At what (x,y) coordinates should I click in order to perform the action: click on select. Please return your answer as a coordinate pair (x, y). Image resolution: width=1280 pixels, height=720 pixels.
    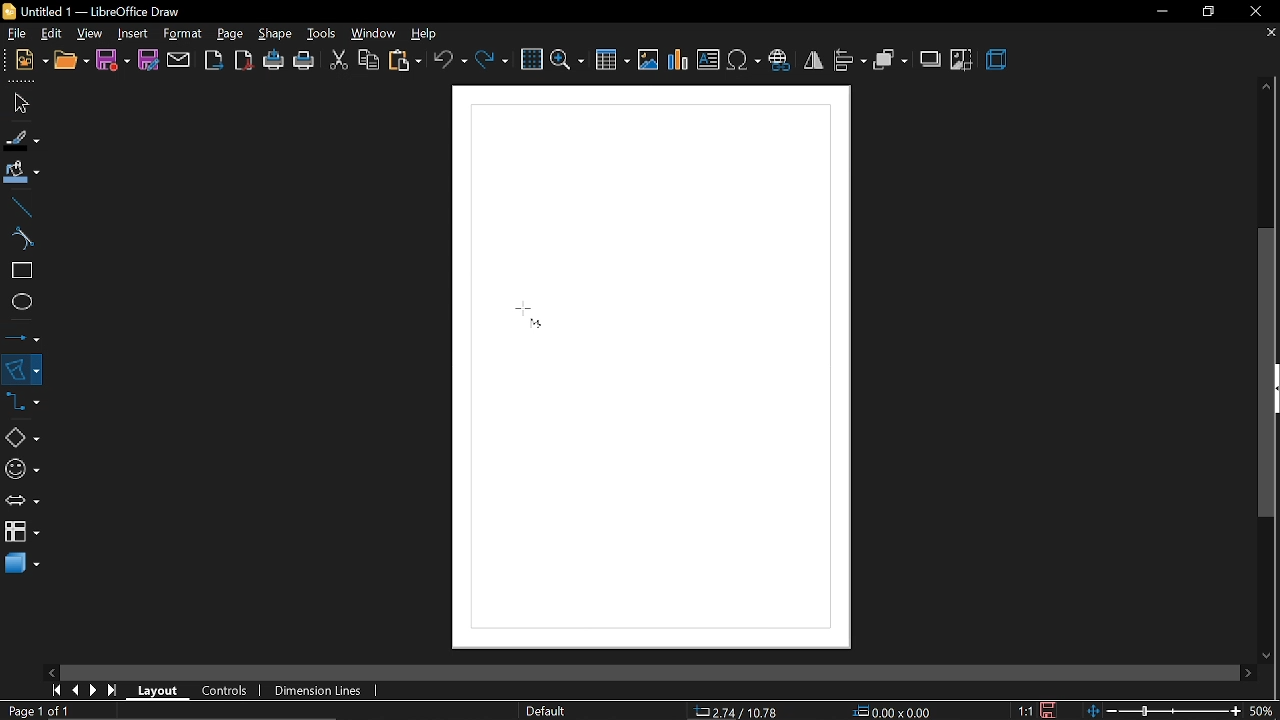
    Looking at the image, I should click on (18, 103).